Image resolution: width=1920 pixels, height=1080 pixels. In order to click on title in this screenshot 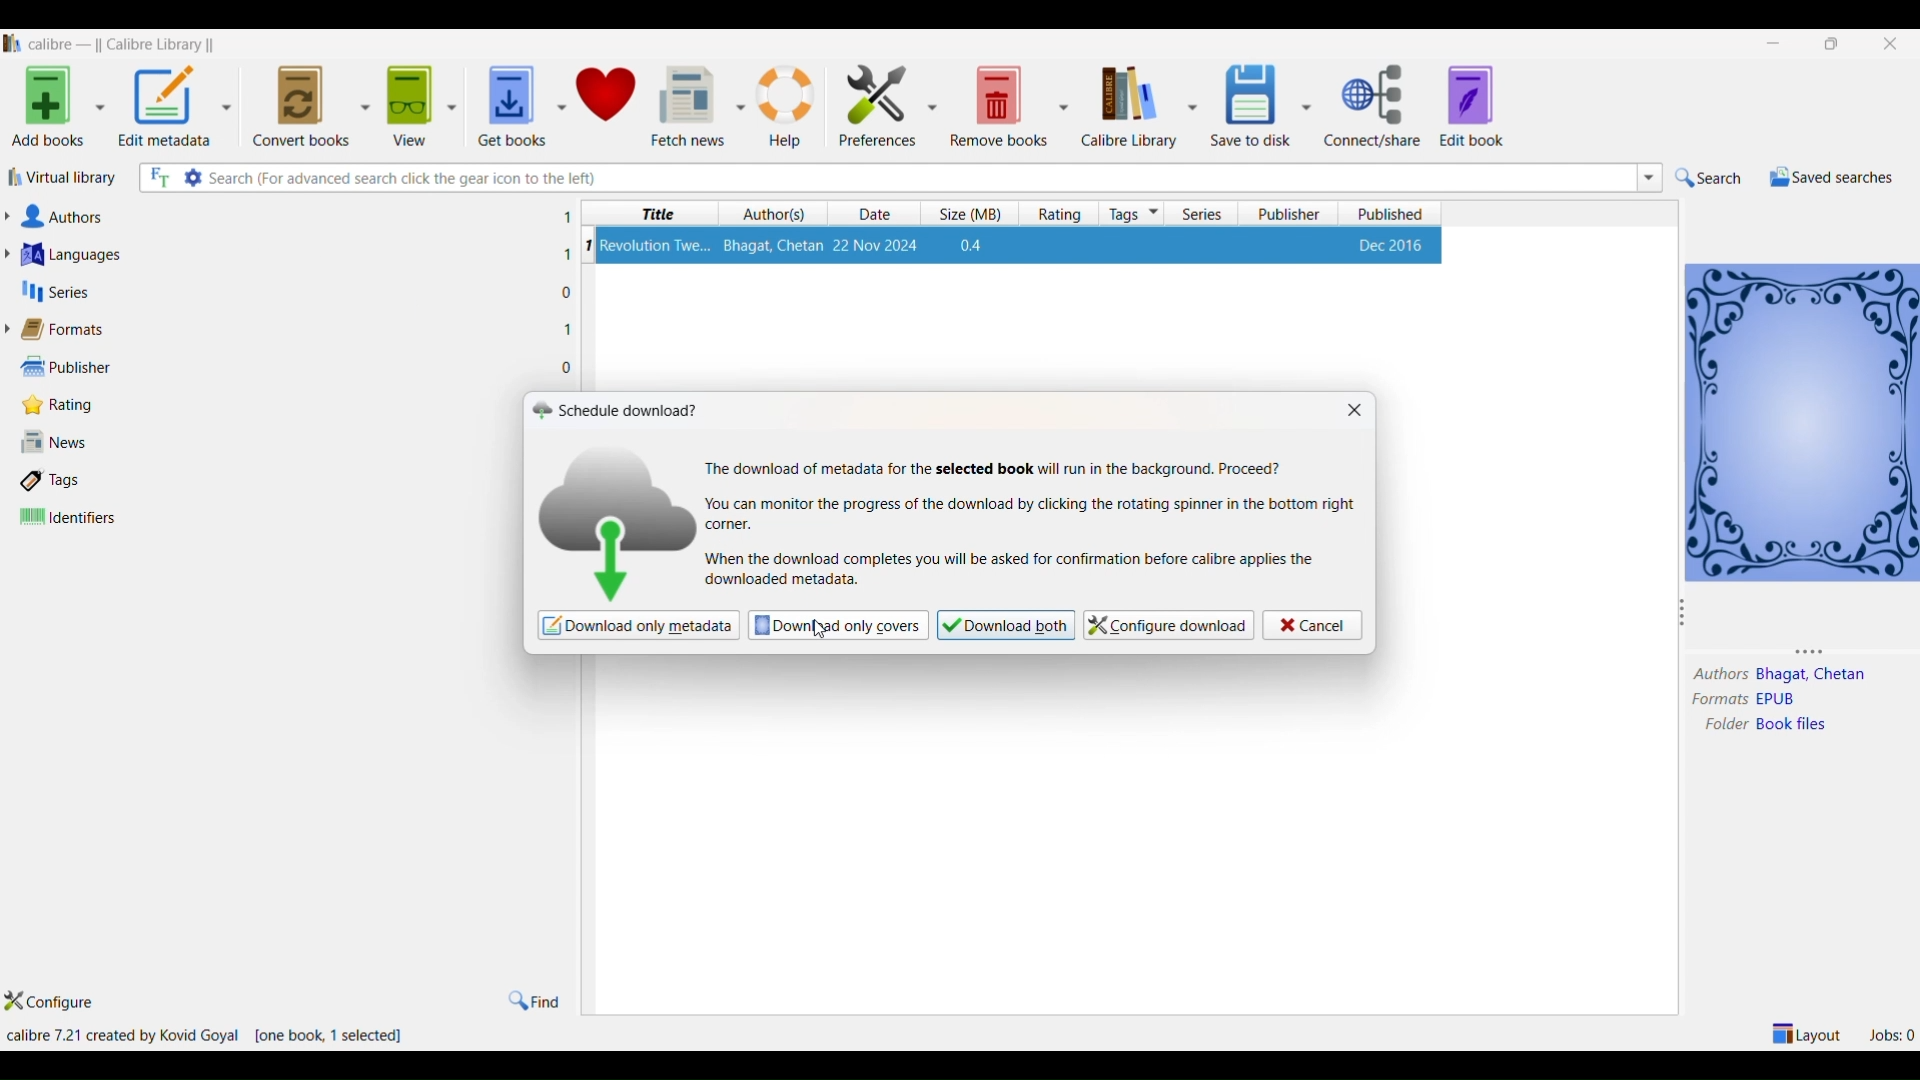, I will do `click(653, 214)`.